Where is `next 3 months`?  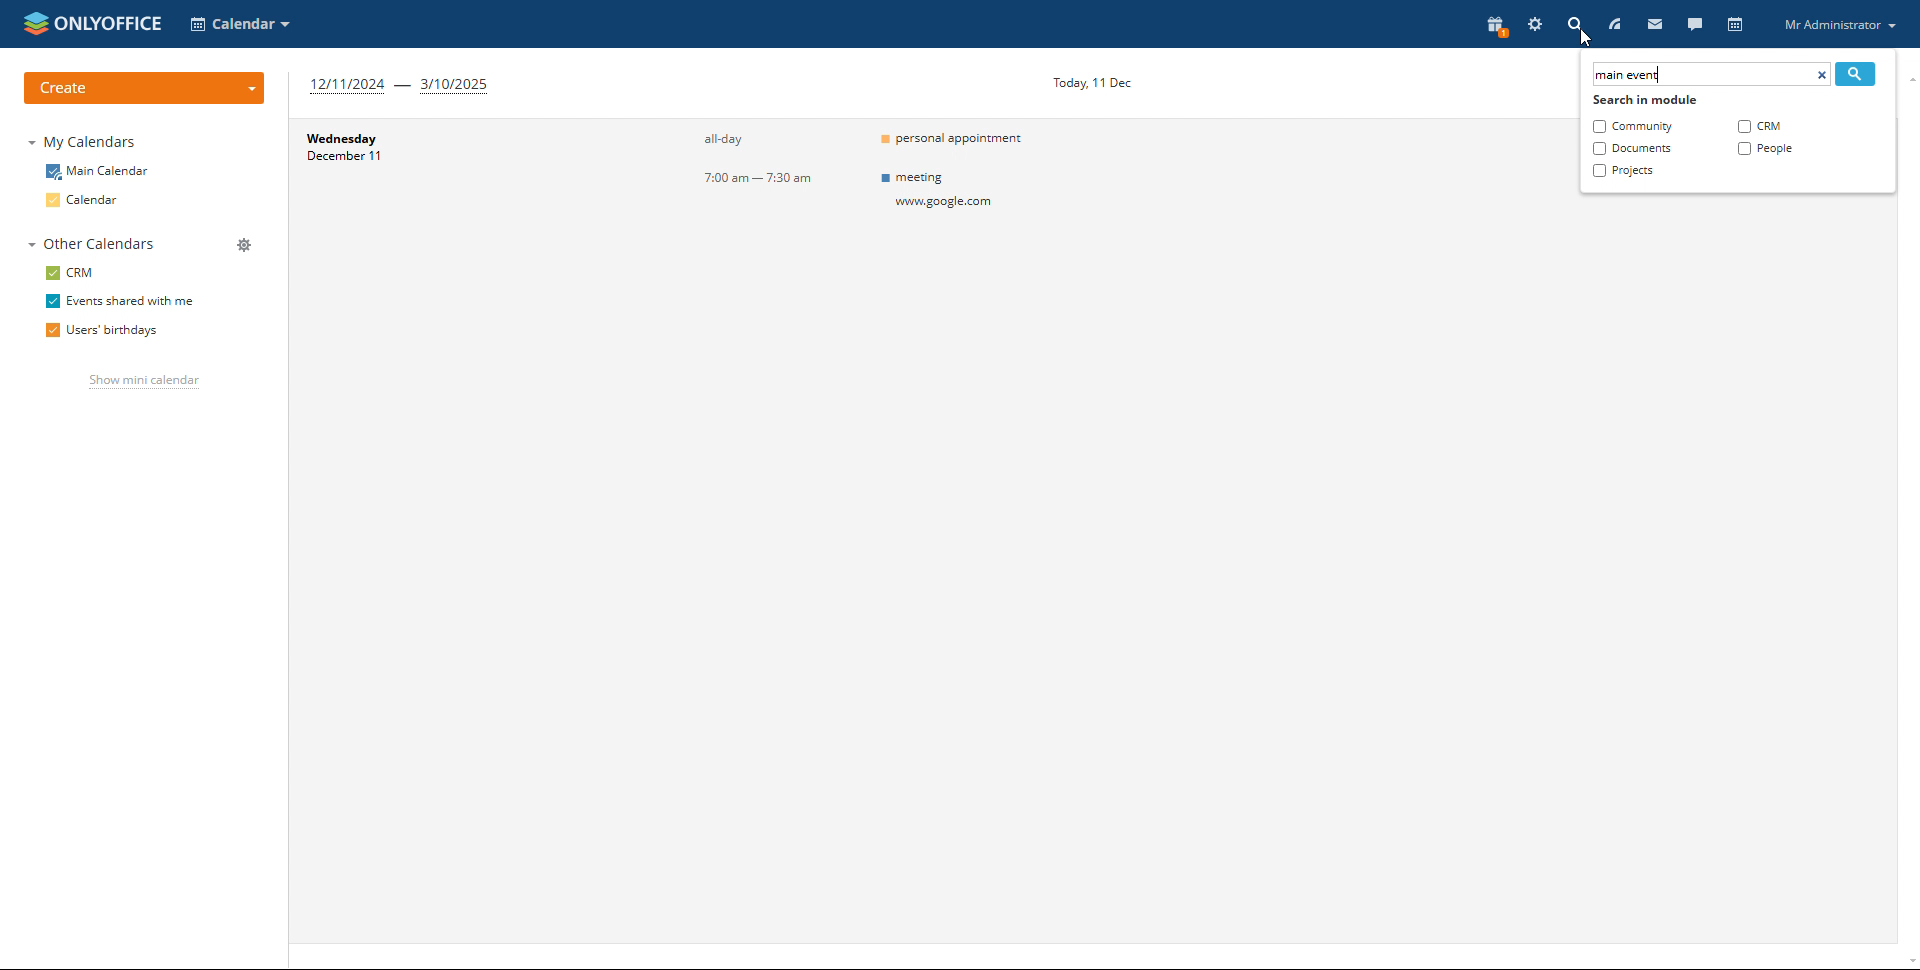
next 3 months is located at coordinates (401, 86).